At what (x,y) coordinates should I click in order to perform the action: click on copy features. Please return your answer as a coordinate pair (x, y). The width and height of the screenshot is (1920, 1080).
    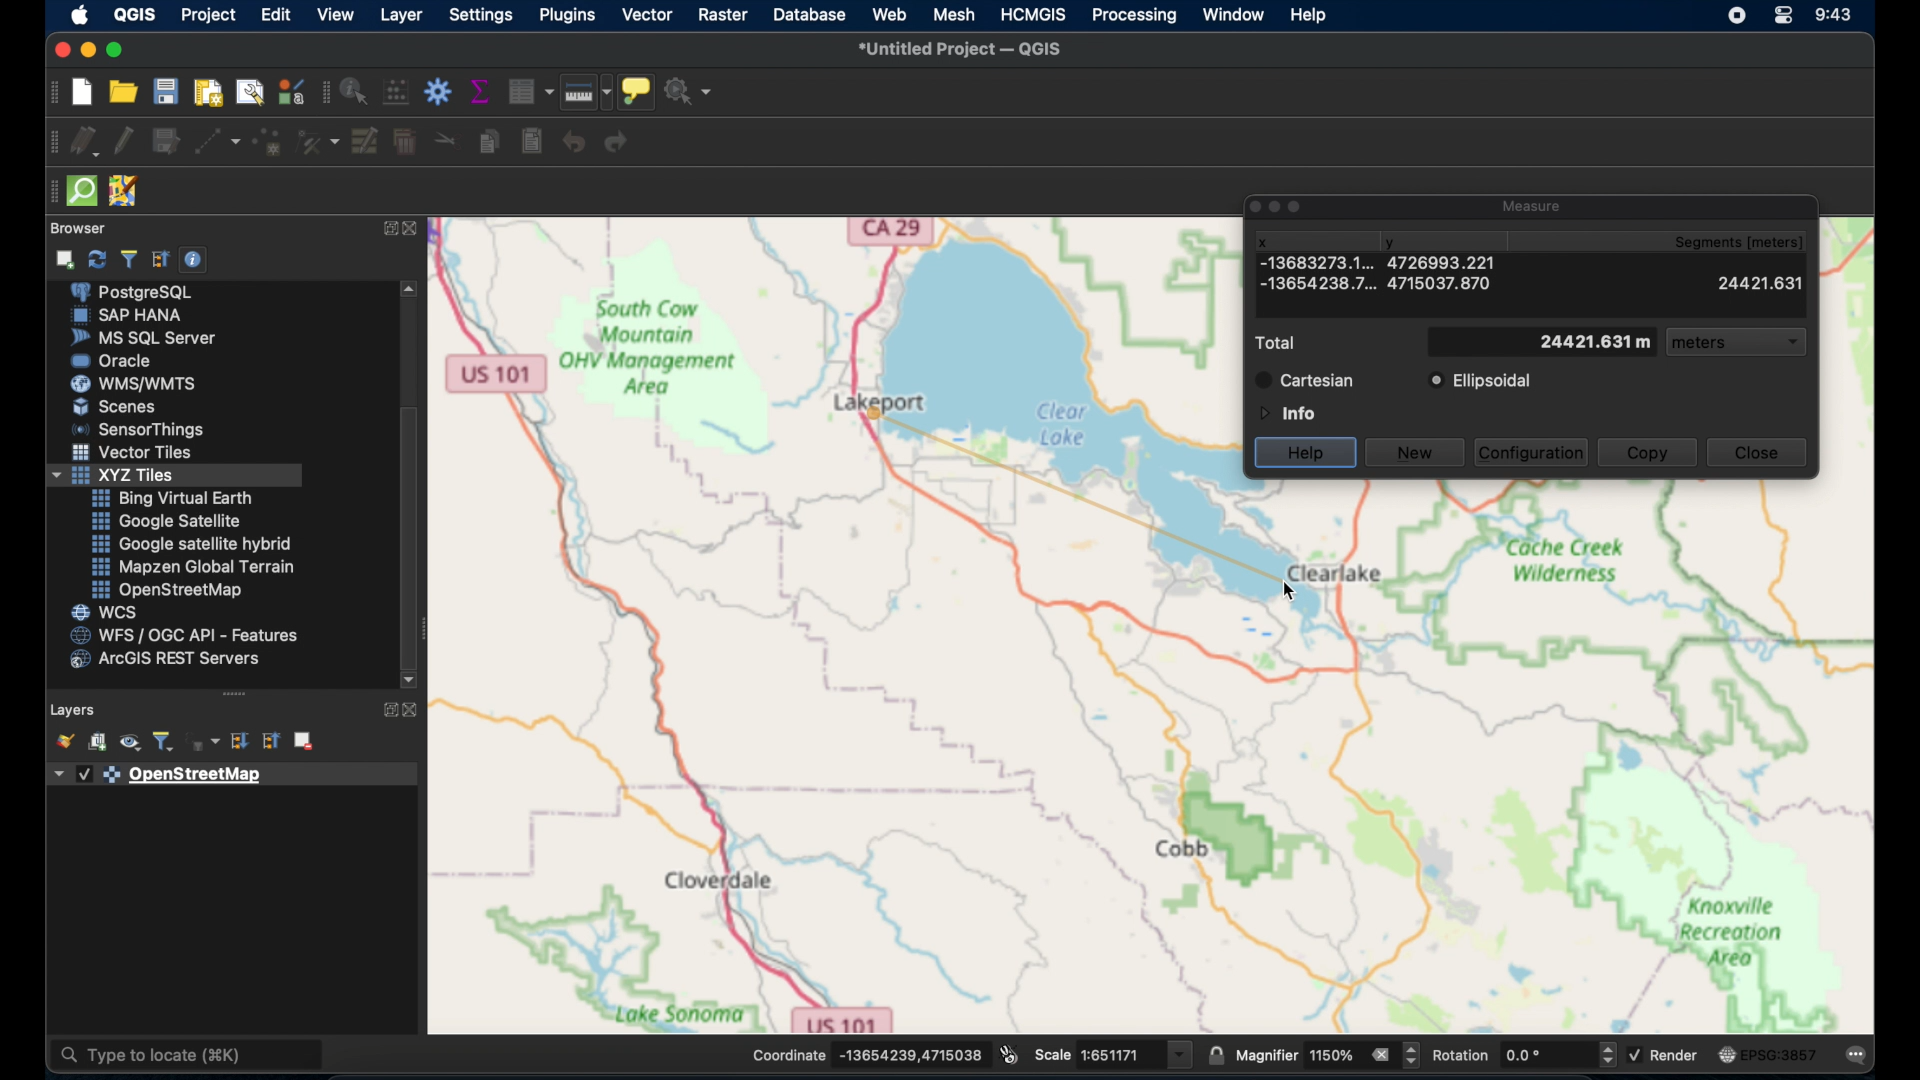
    Looking at the image, I should click on (487, 142).